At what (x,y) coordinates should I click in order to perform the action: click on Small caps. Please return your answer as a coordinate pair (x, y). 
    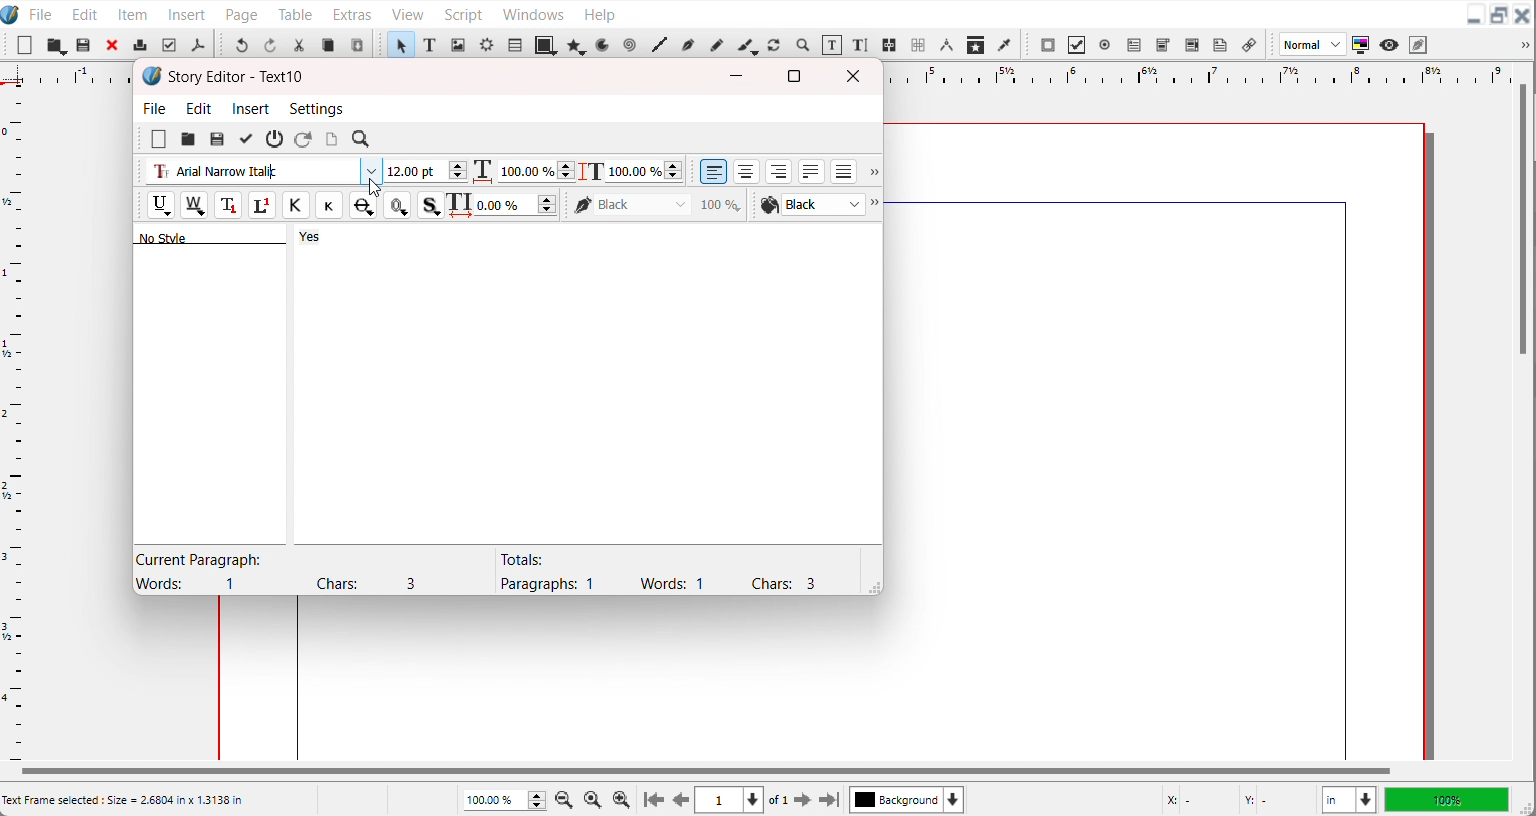
    Looking at the image, I should click on (328, 204).